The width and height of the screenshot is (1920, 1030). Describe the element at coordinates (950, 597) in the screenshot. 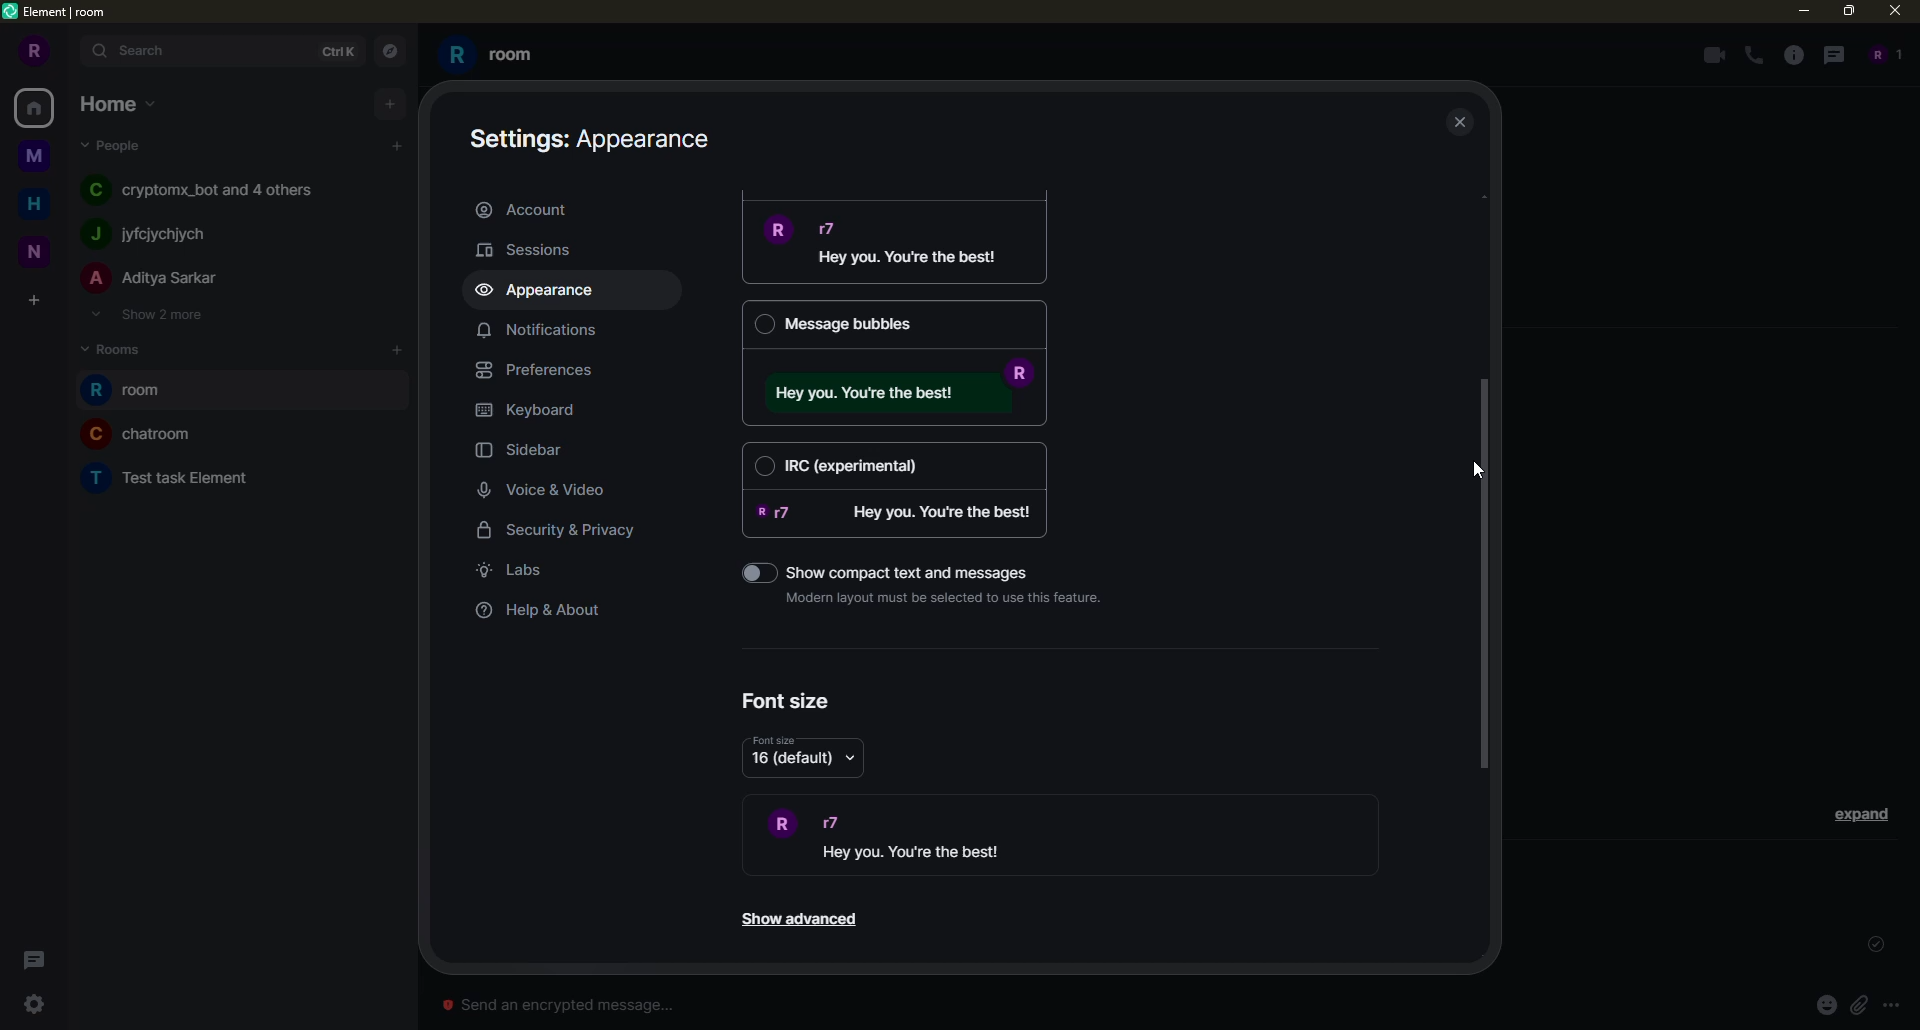

I see `Modern layout must be selected to use this feature.` at that location.